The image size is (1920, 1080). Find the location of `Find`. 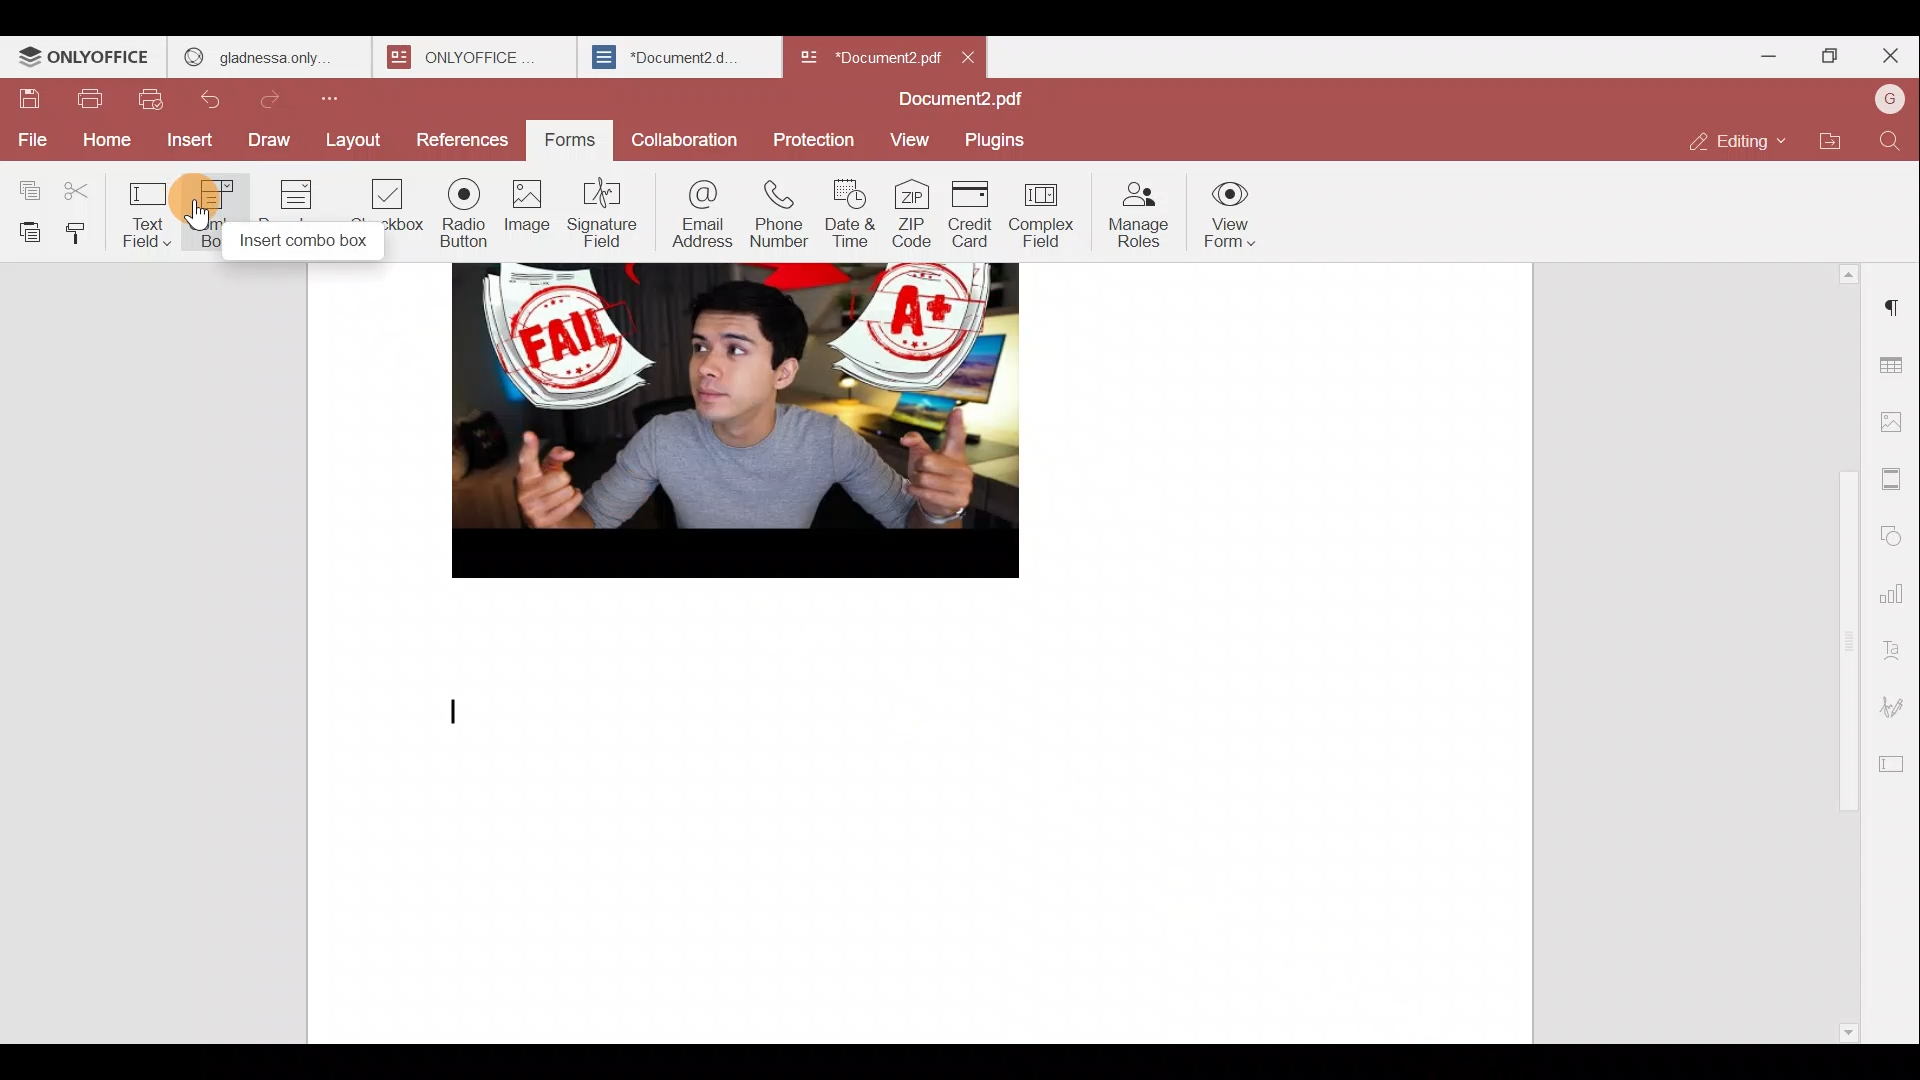

Find is located at coordinates (1890, 145).